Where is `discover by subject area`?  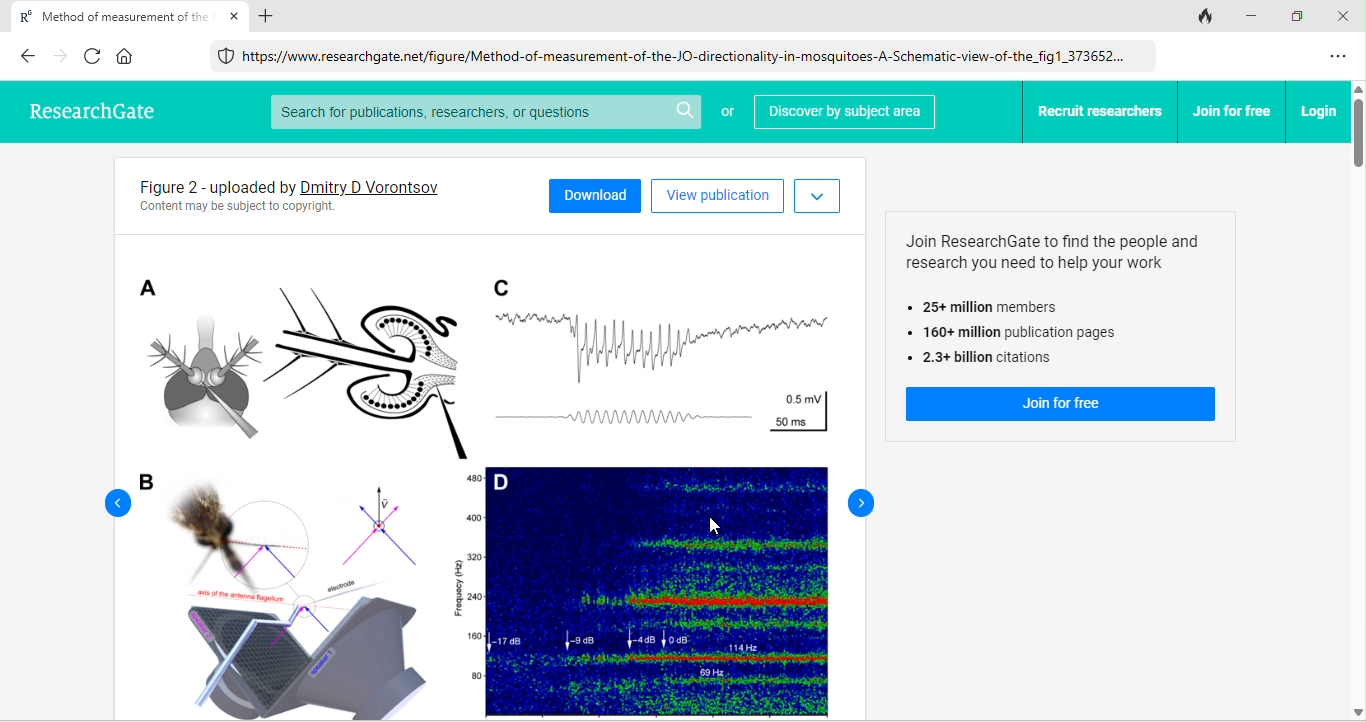
discover by subject area is located at coordinates (844, 113).